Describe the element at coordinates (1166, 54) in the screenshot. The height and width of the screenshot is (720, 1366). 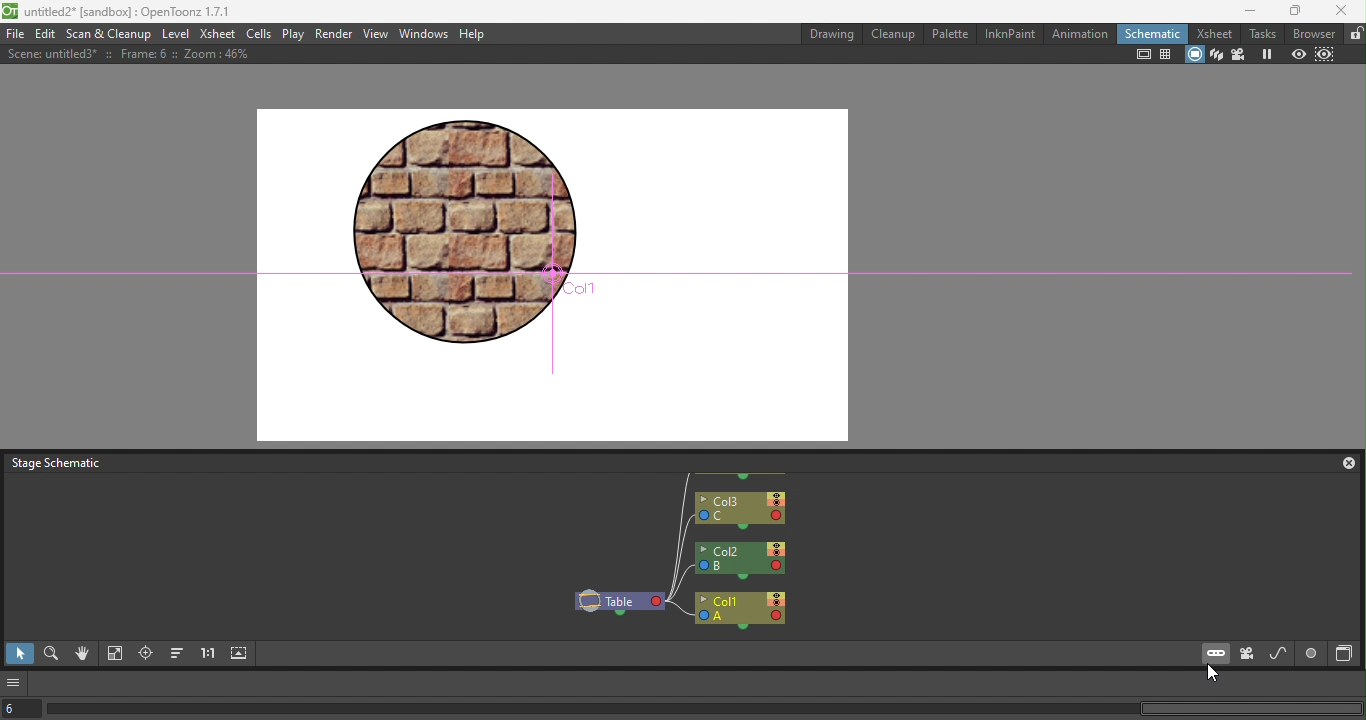
I see `Field guide` at that location.